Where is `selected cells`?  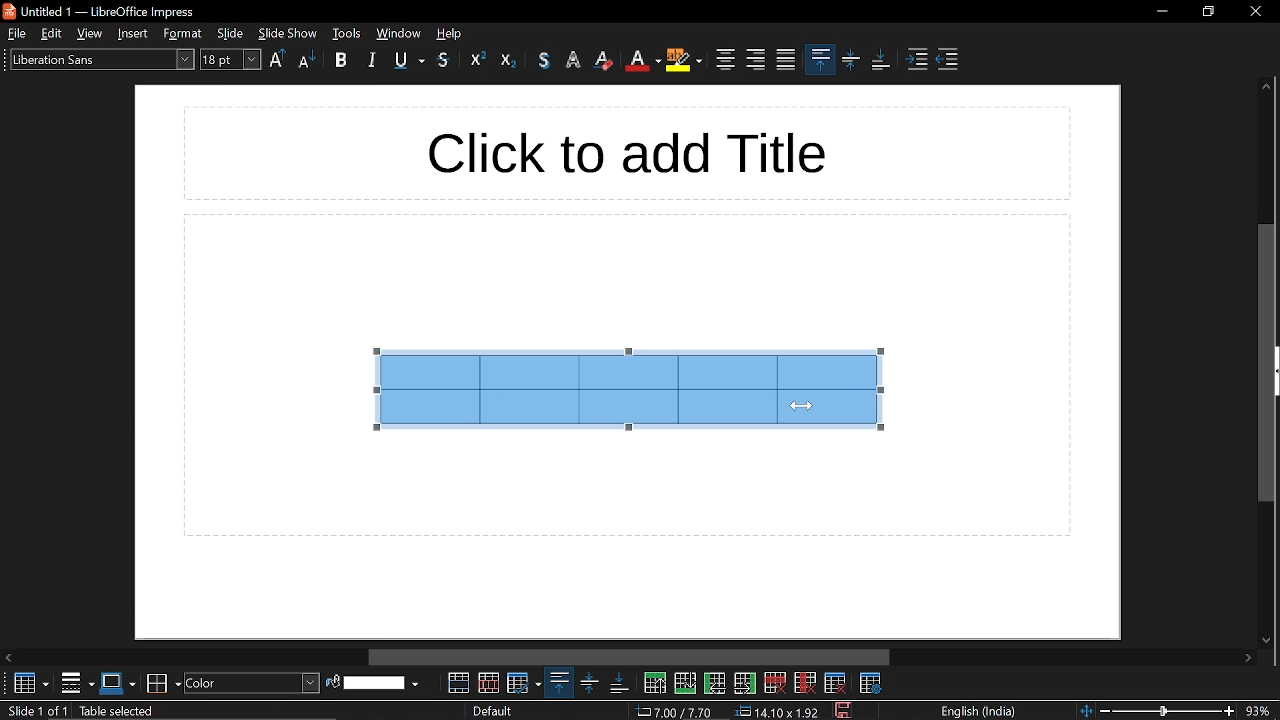
selected cells is located at coordinates (636, 386).